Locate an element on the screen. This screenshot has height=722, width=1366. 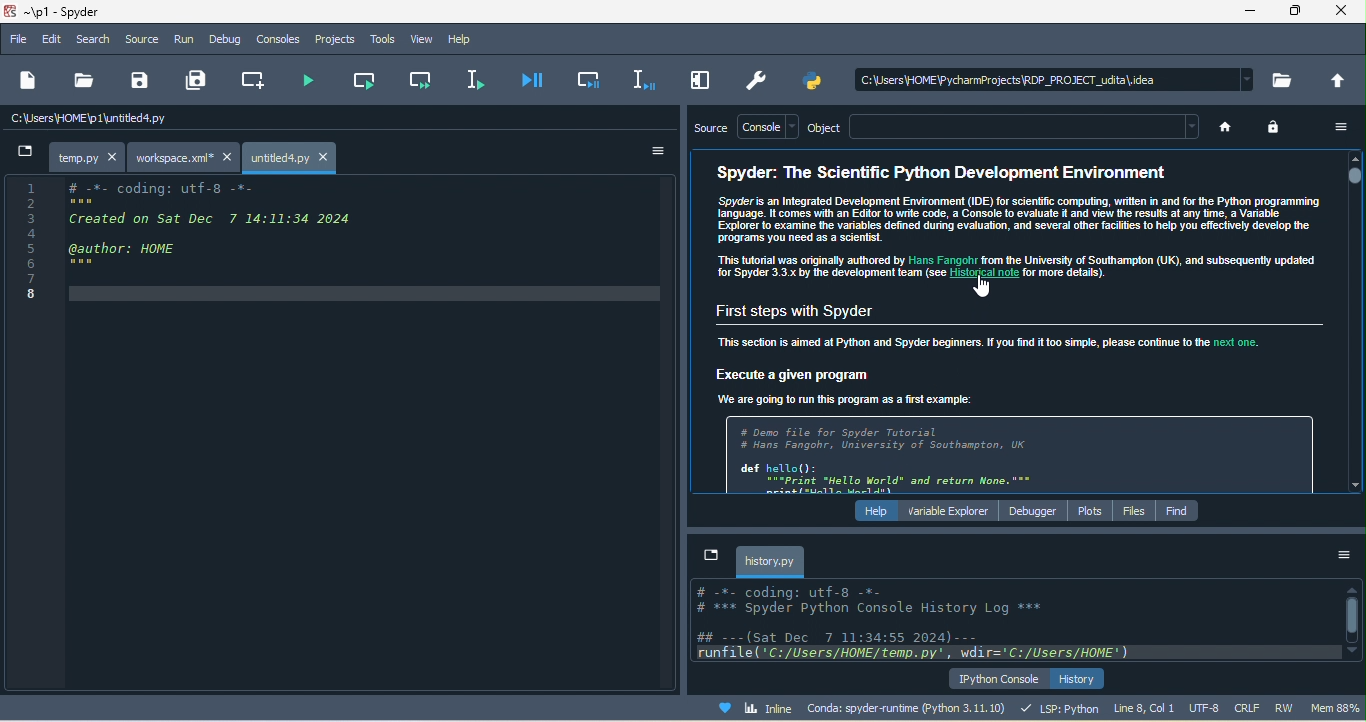
save is located at coordinates (142, 80).